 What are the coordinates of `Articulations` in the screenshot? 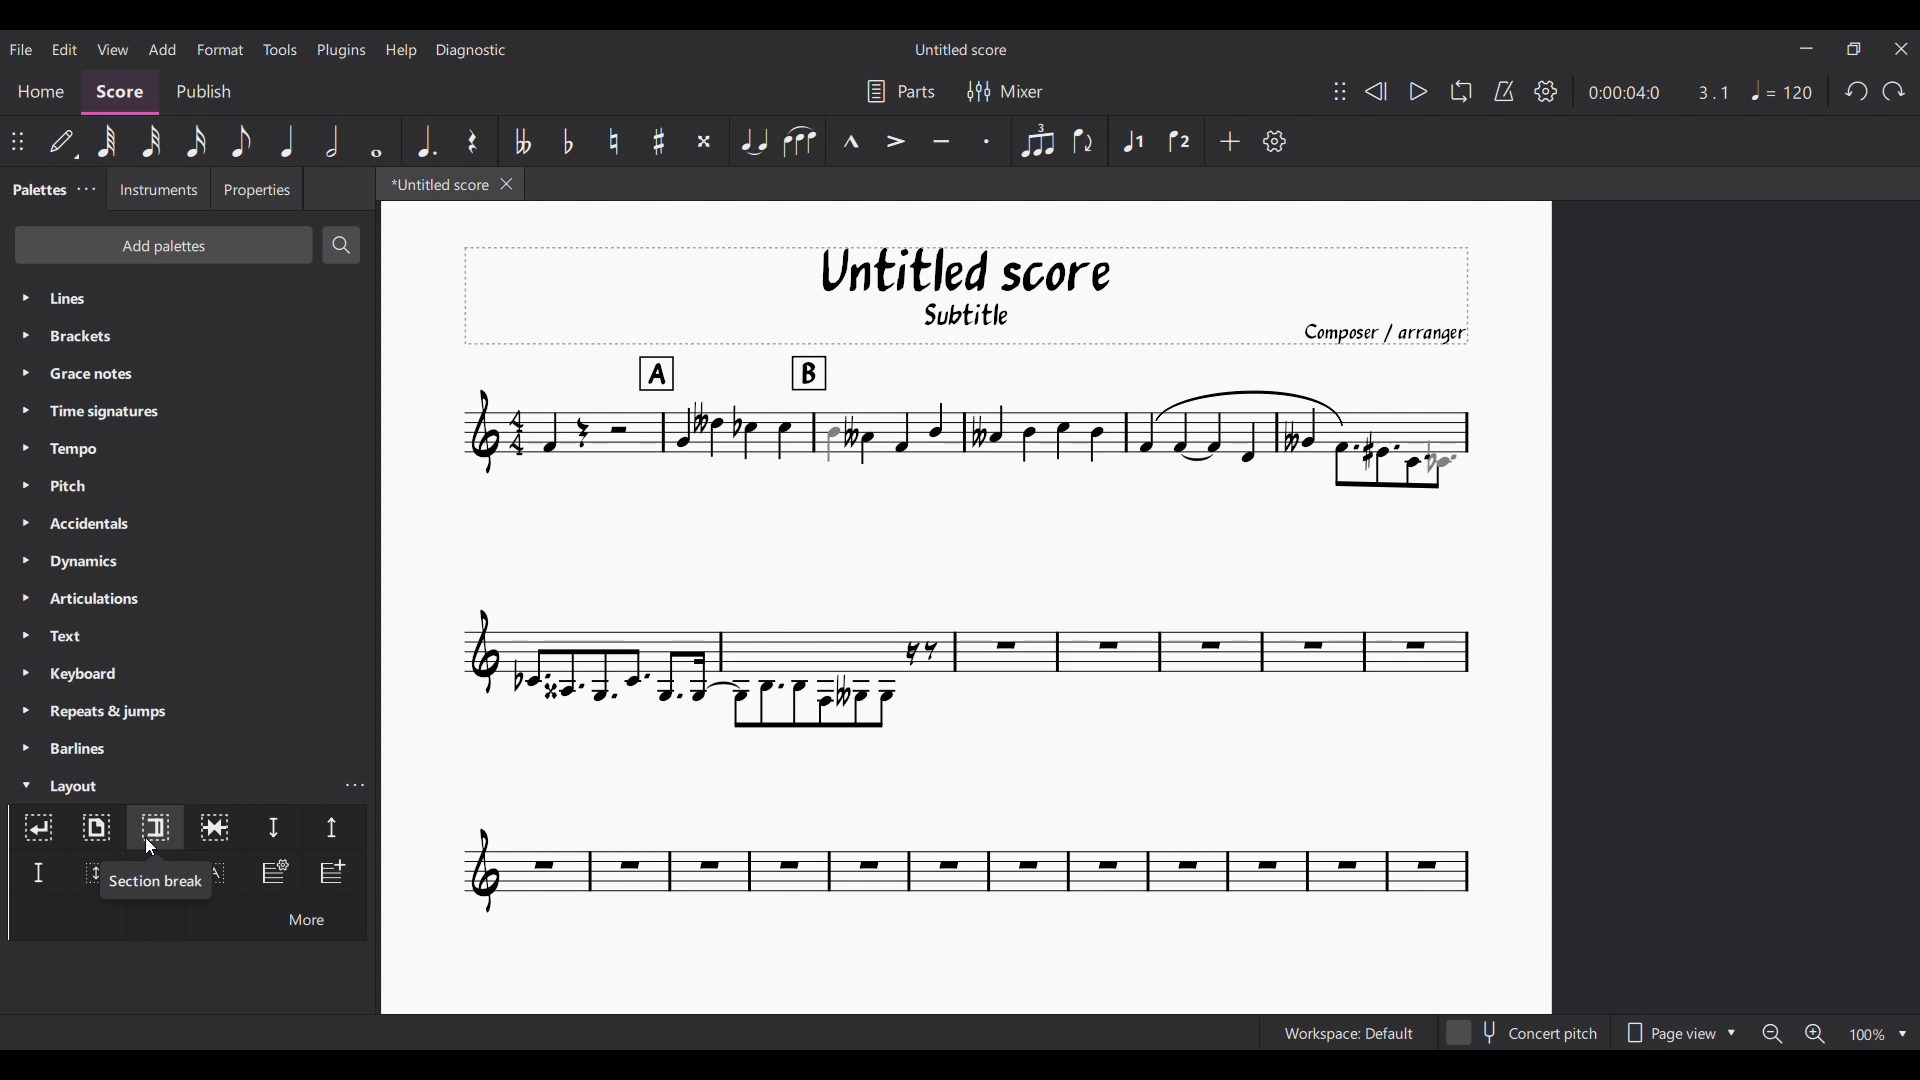 It's located at (191, 598).